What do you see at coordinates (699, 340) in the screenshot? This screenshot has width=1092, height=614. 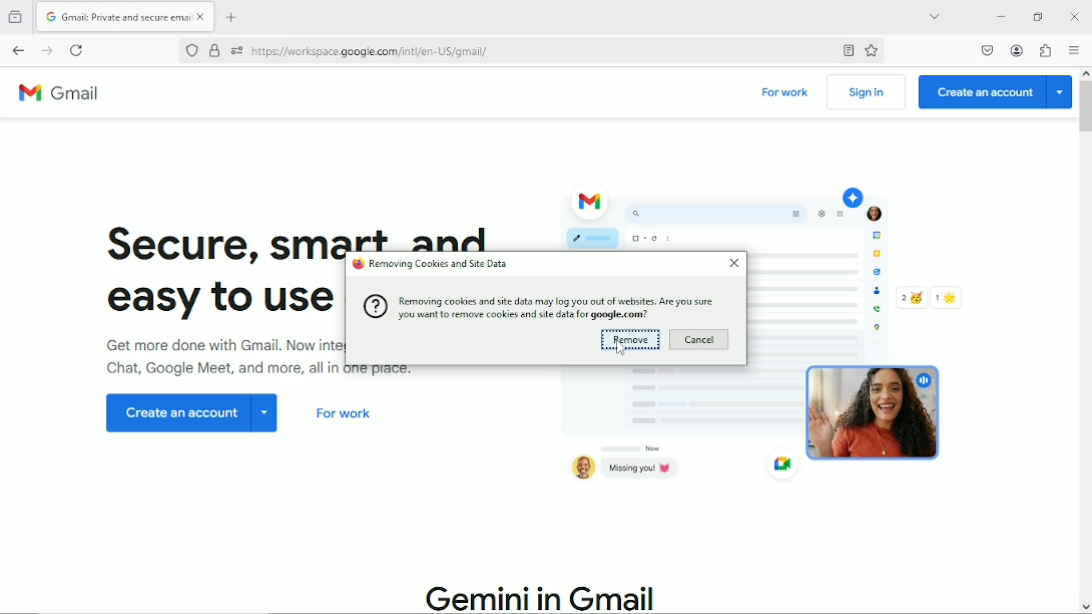 I see `Cancel` at bounding box center [699, 340].